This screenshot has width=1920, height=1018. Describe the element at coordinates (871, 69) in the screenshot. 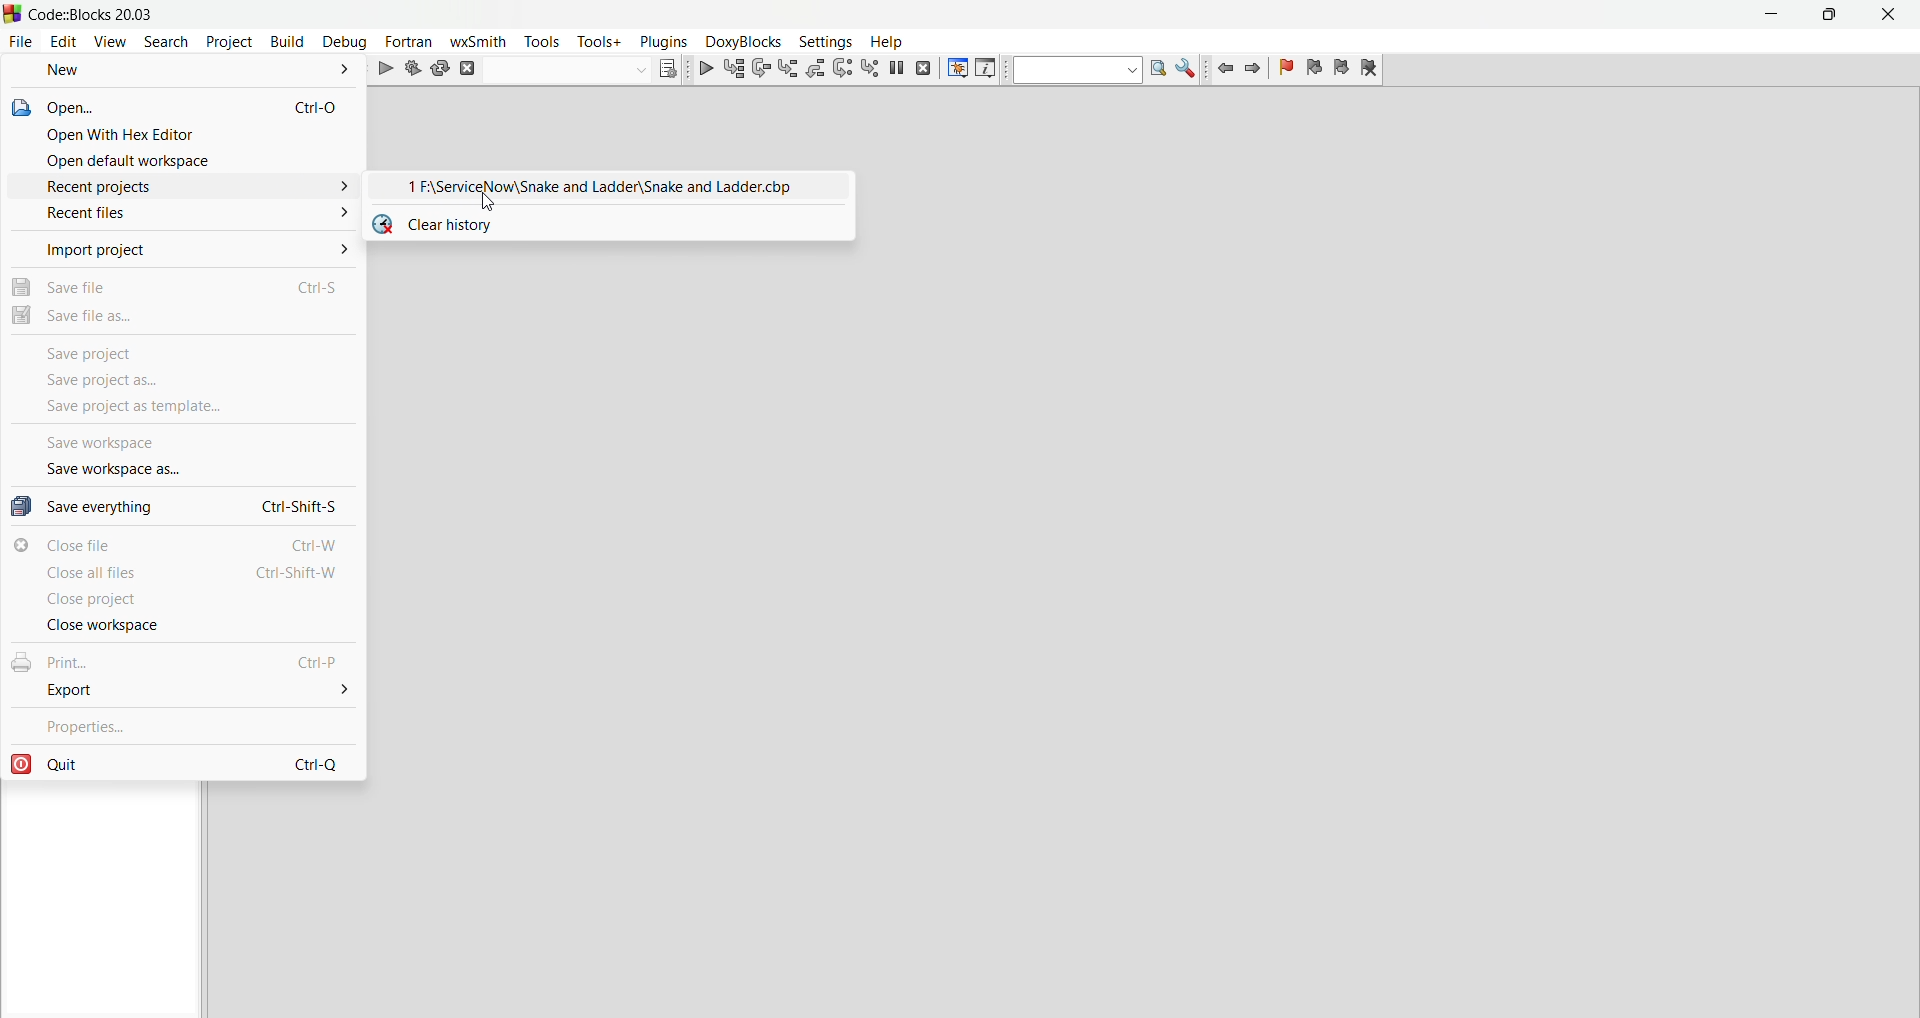

I see `step into instructions` at that location.